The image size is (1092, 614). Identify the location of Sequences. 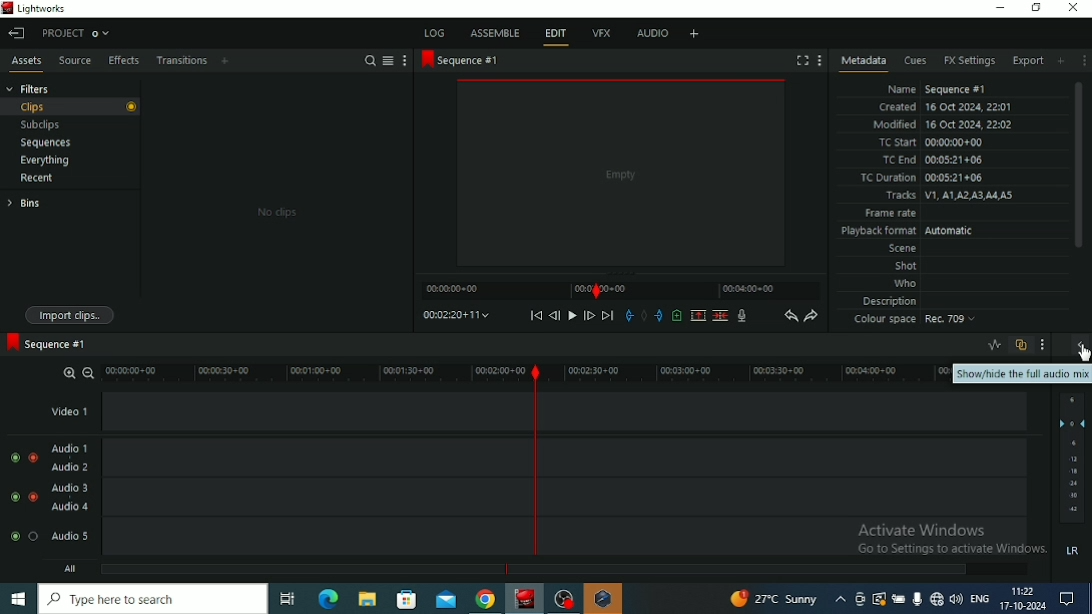
(46, 143).